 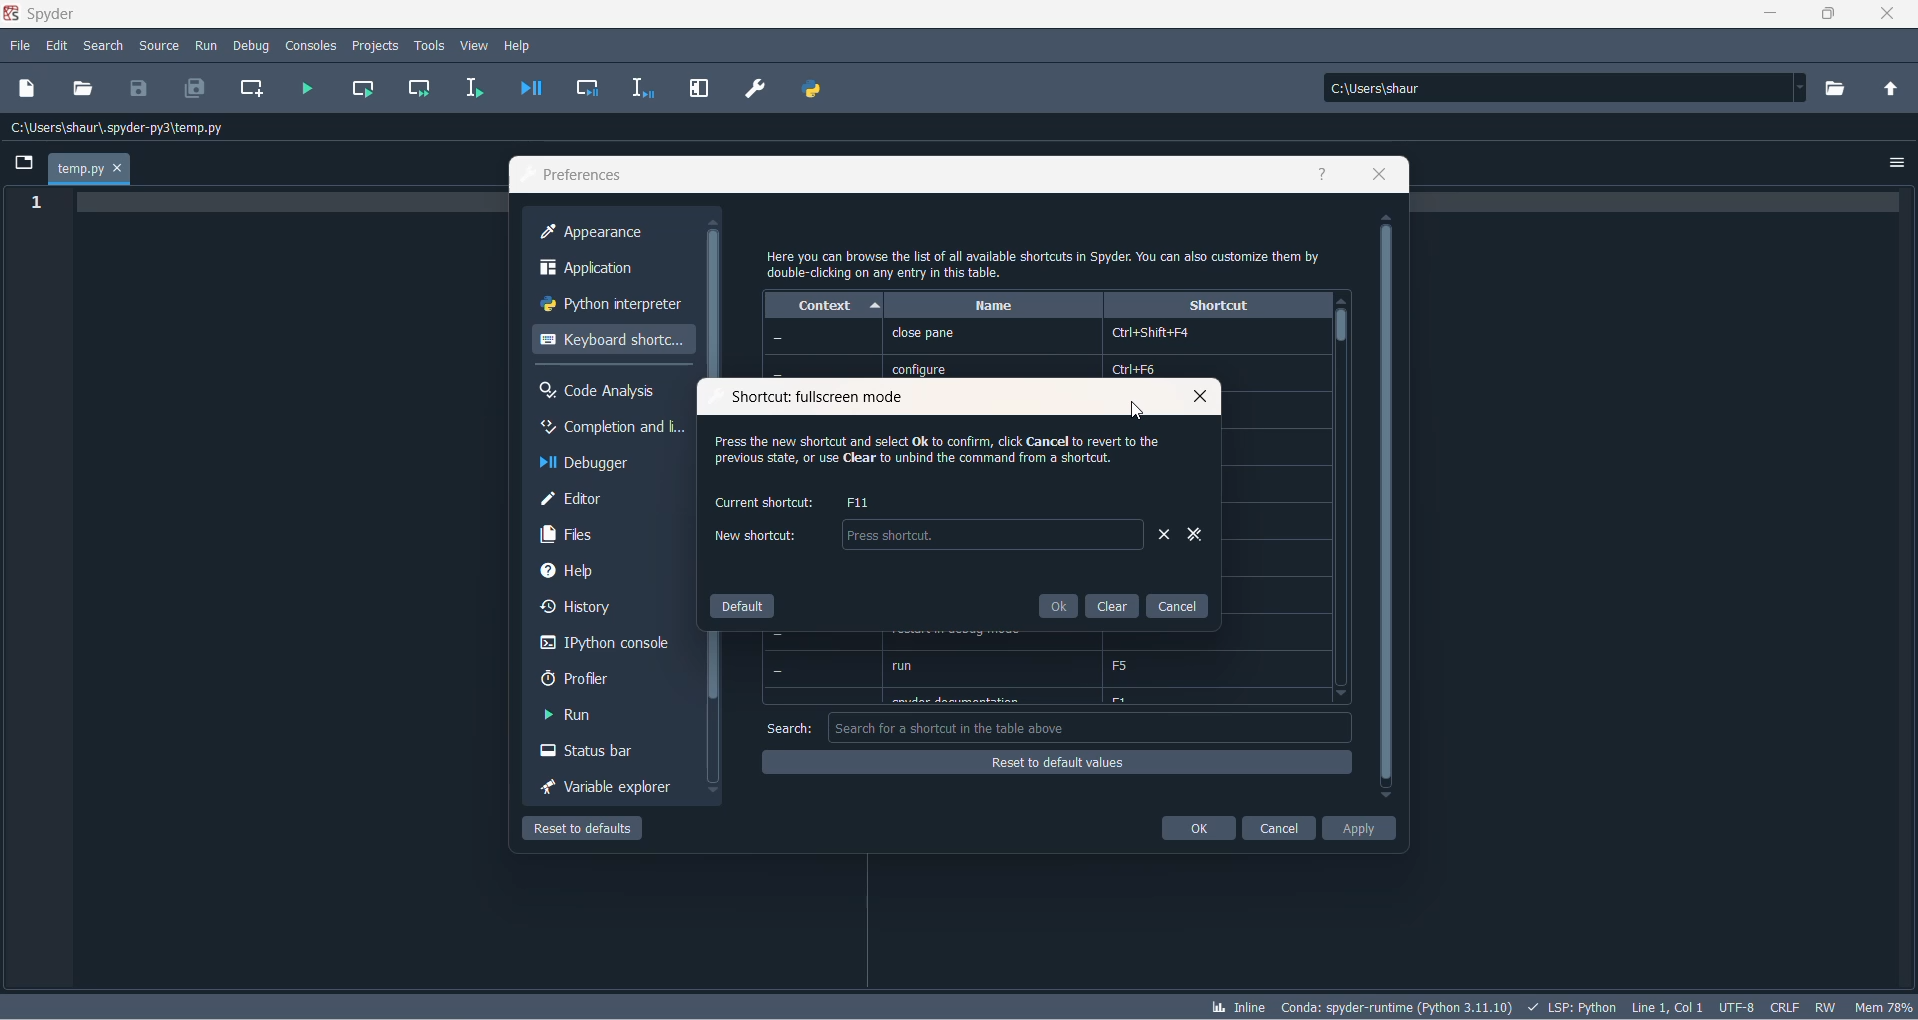 I want to click on create new cell, so click(x=249, y=89).